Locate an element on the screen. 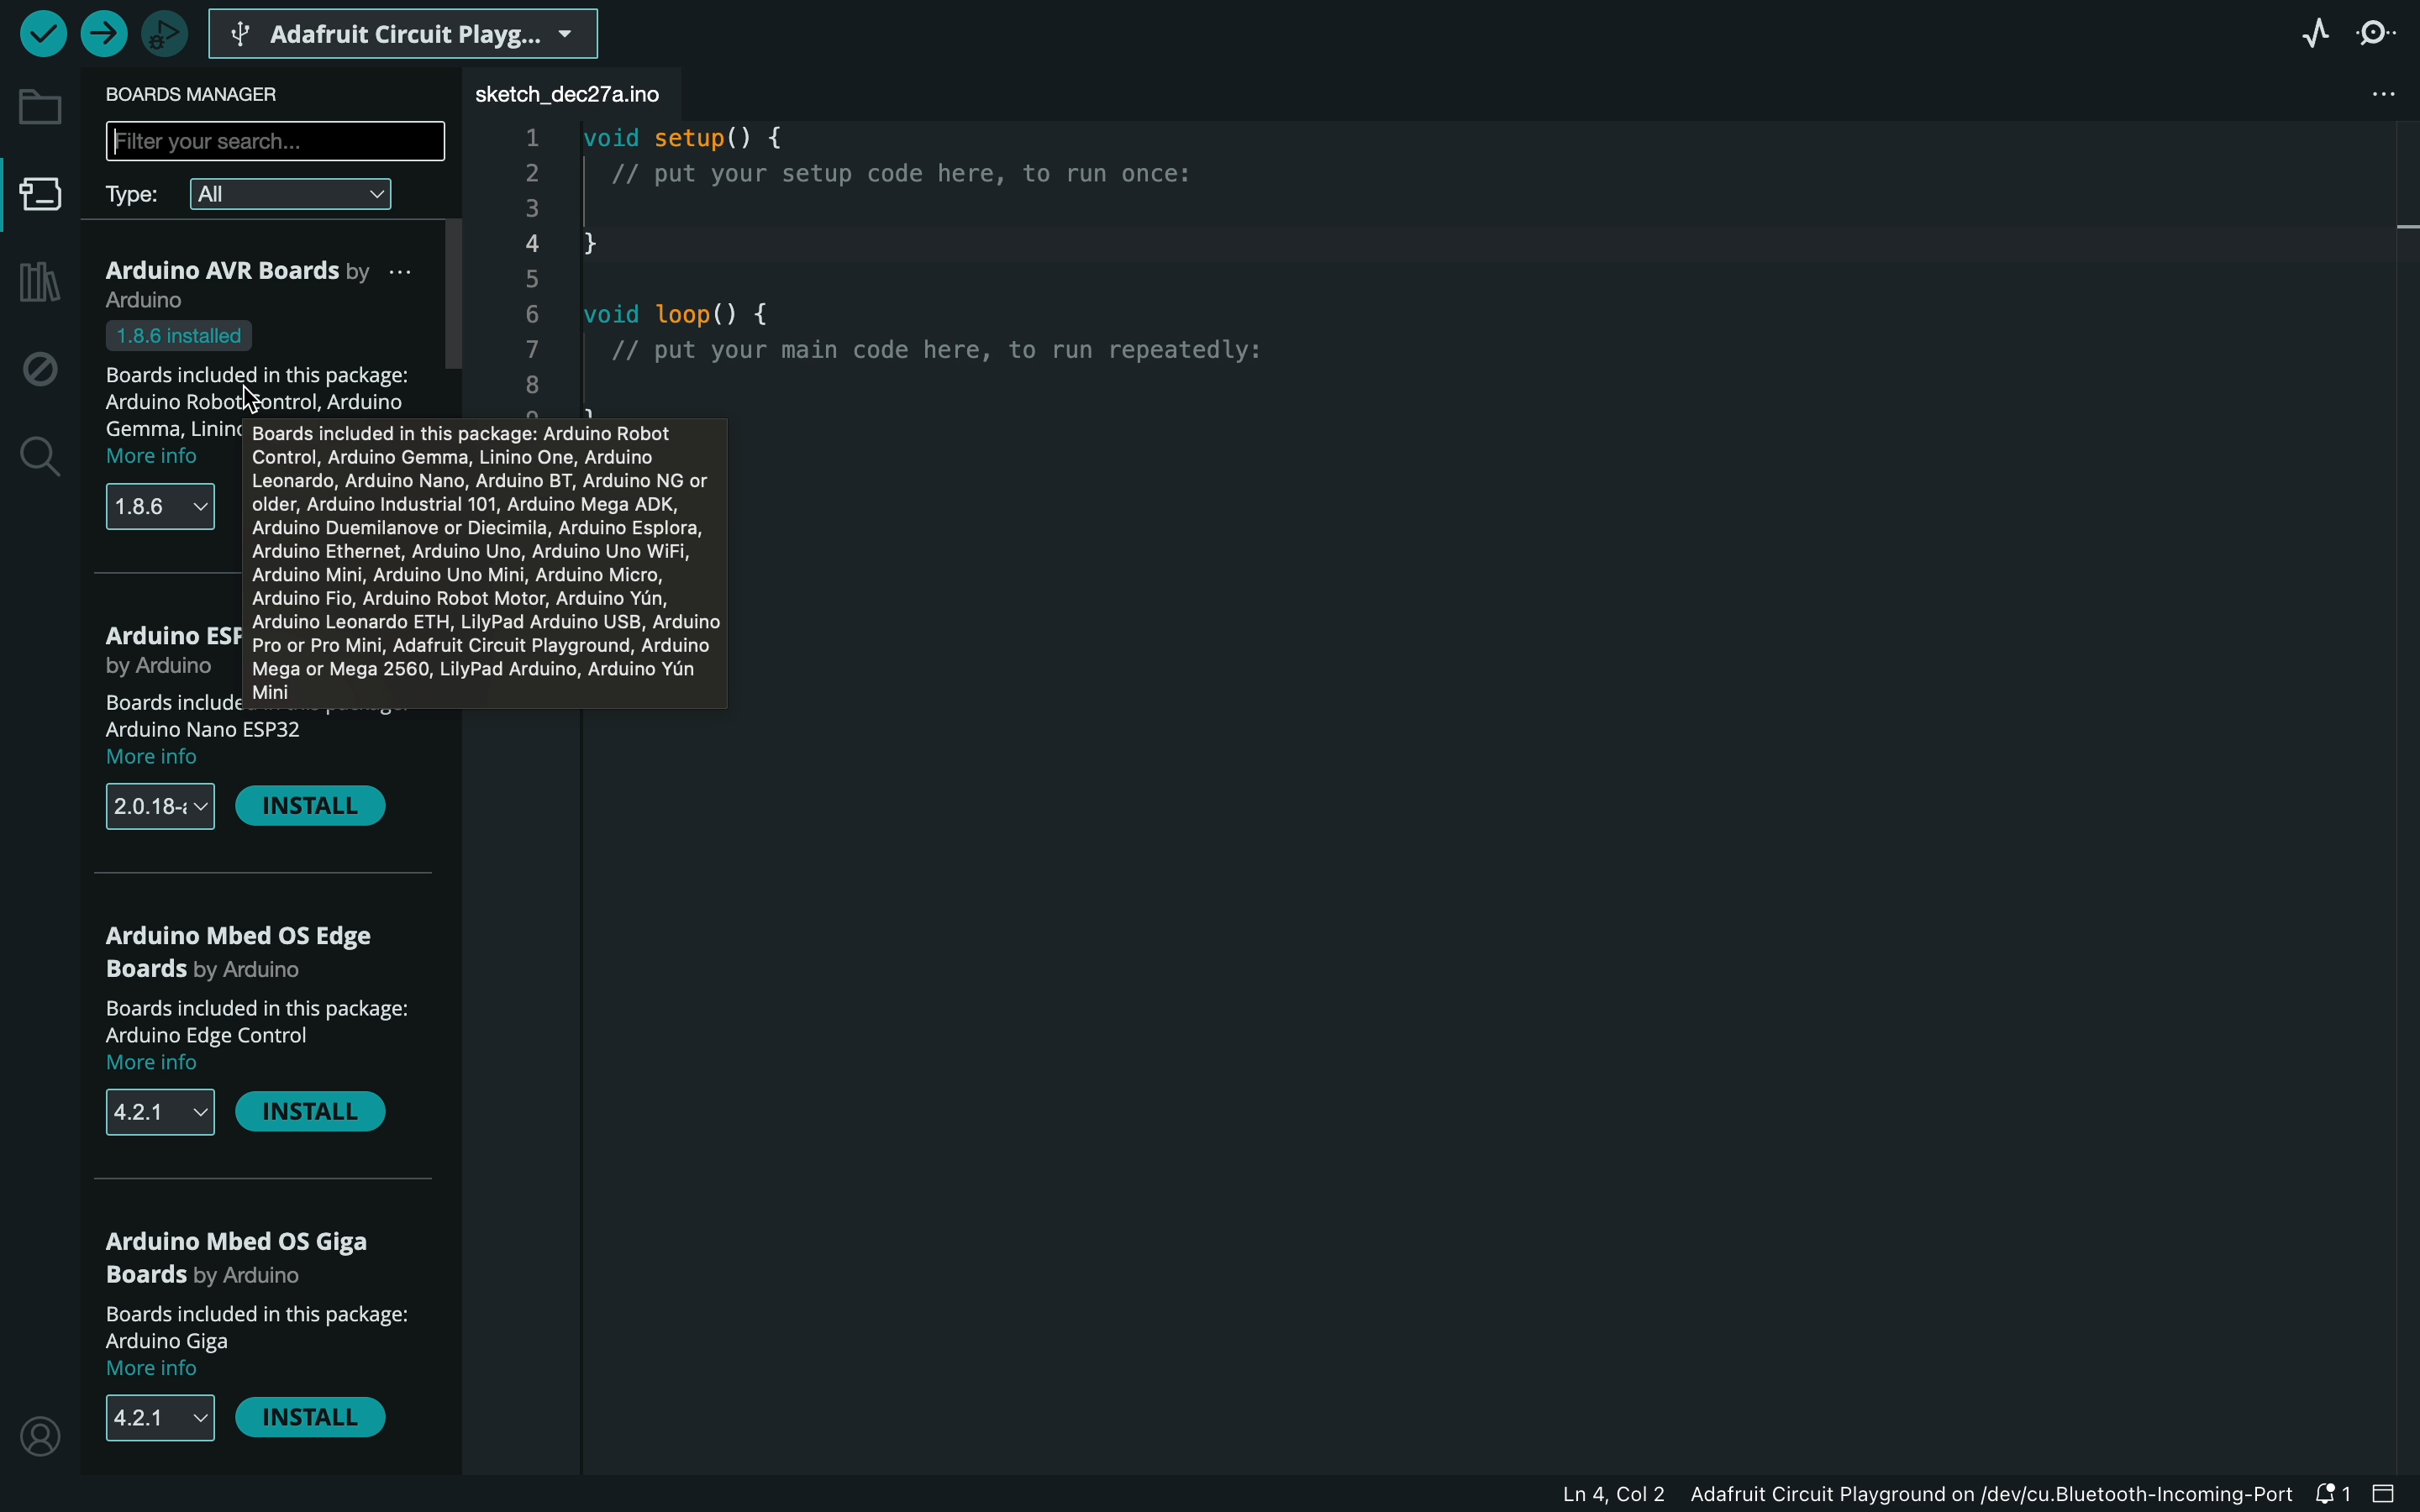 The image size is (2420, 1512). arduino is located at coordinates (170, 638).